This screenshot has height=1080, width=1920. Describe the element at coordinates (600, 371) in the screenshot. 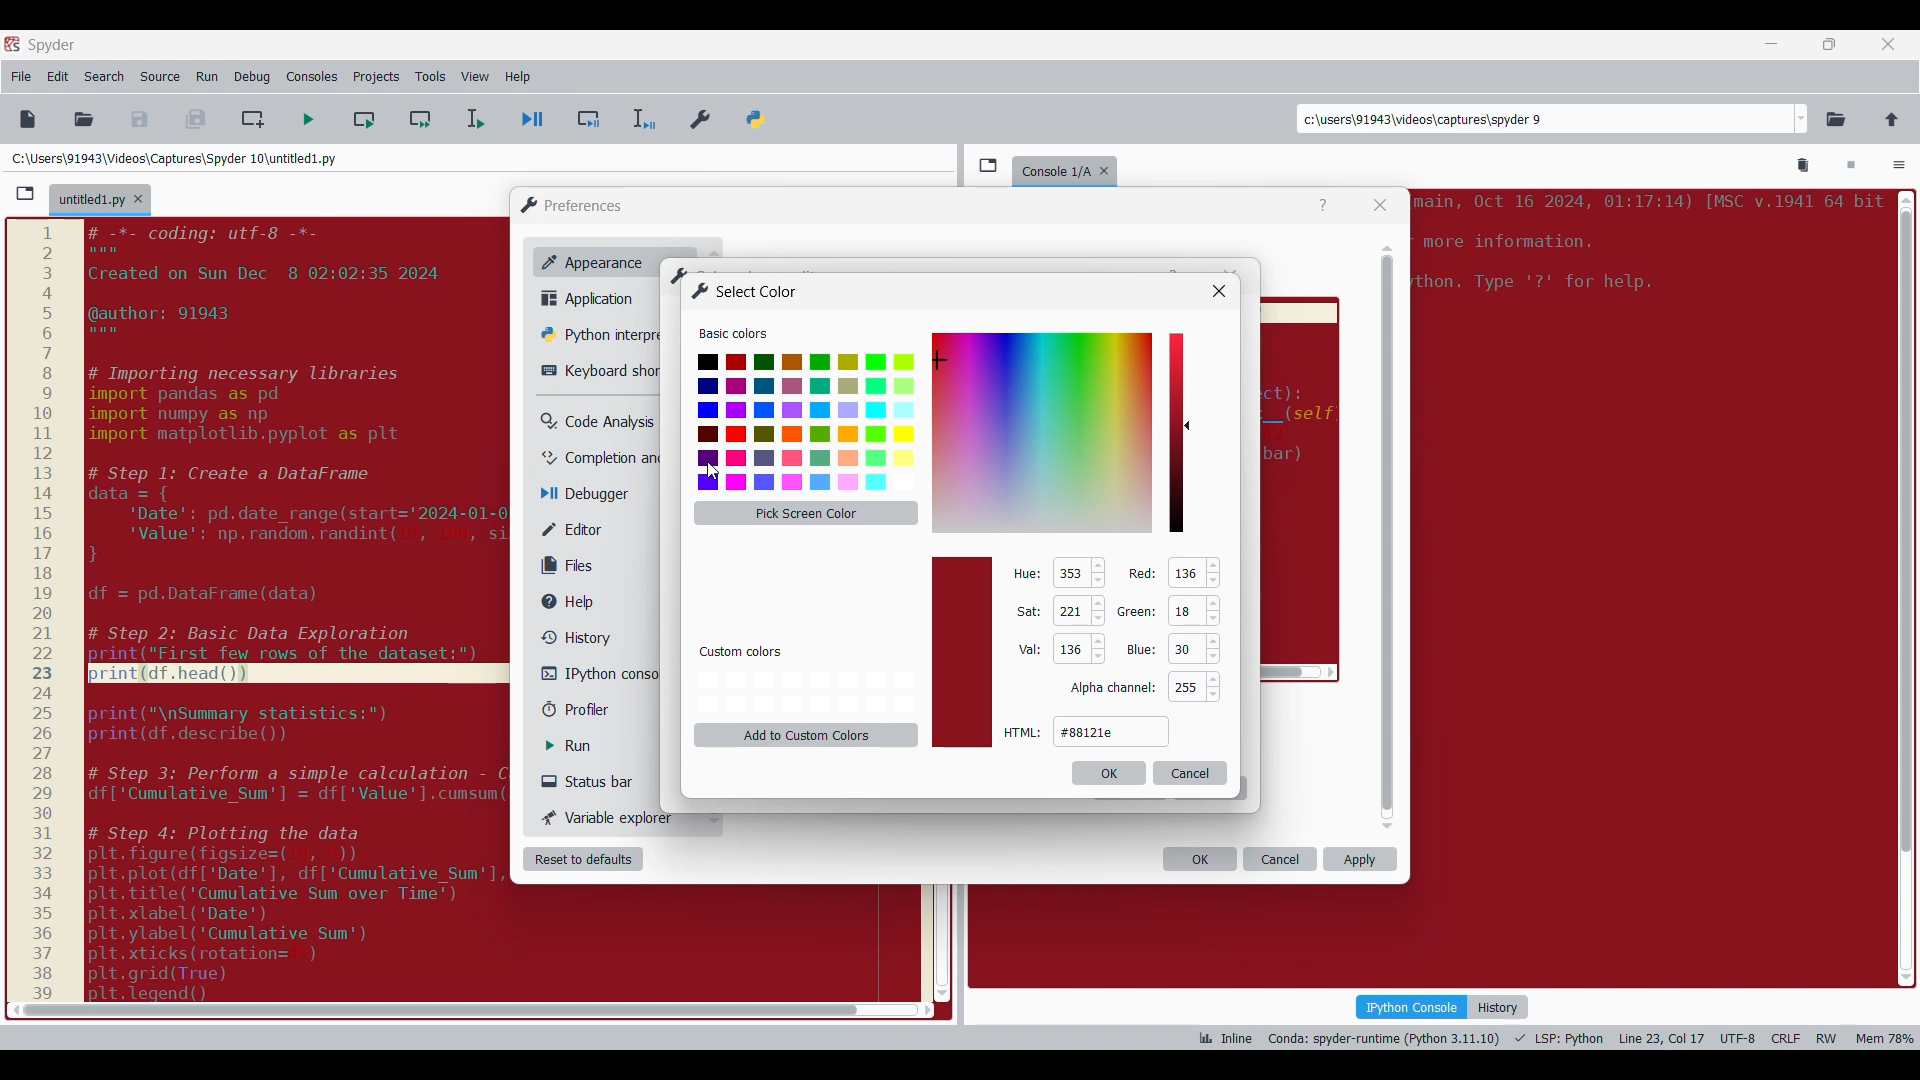

I see `Keyboard shortcut` at that location.